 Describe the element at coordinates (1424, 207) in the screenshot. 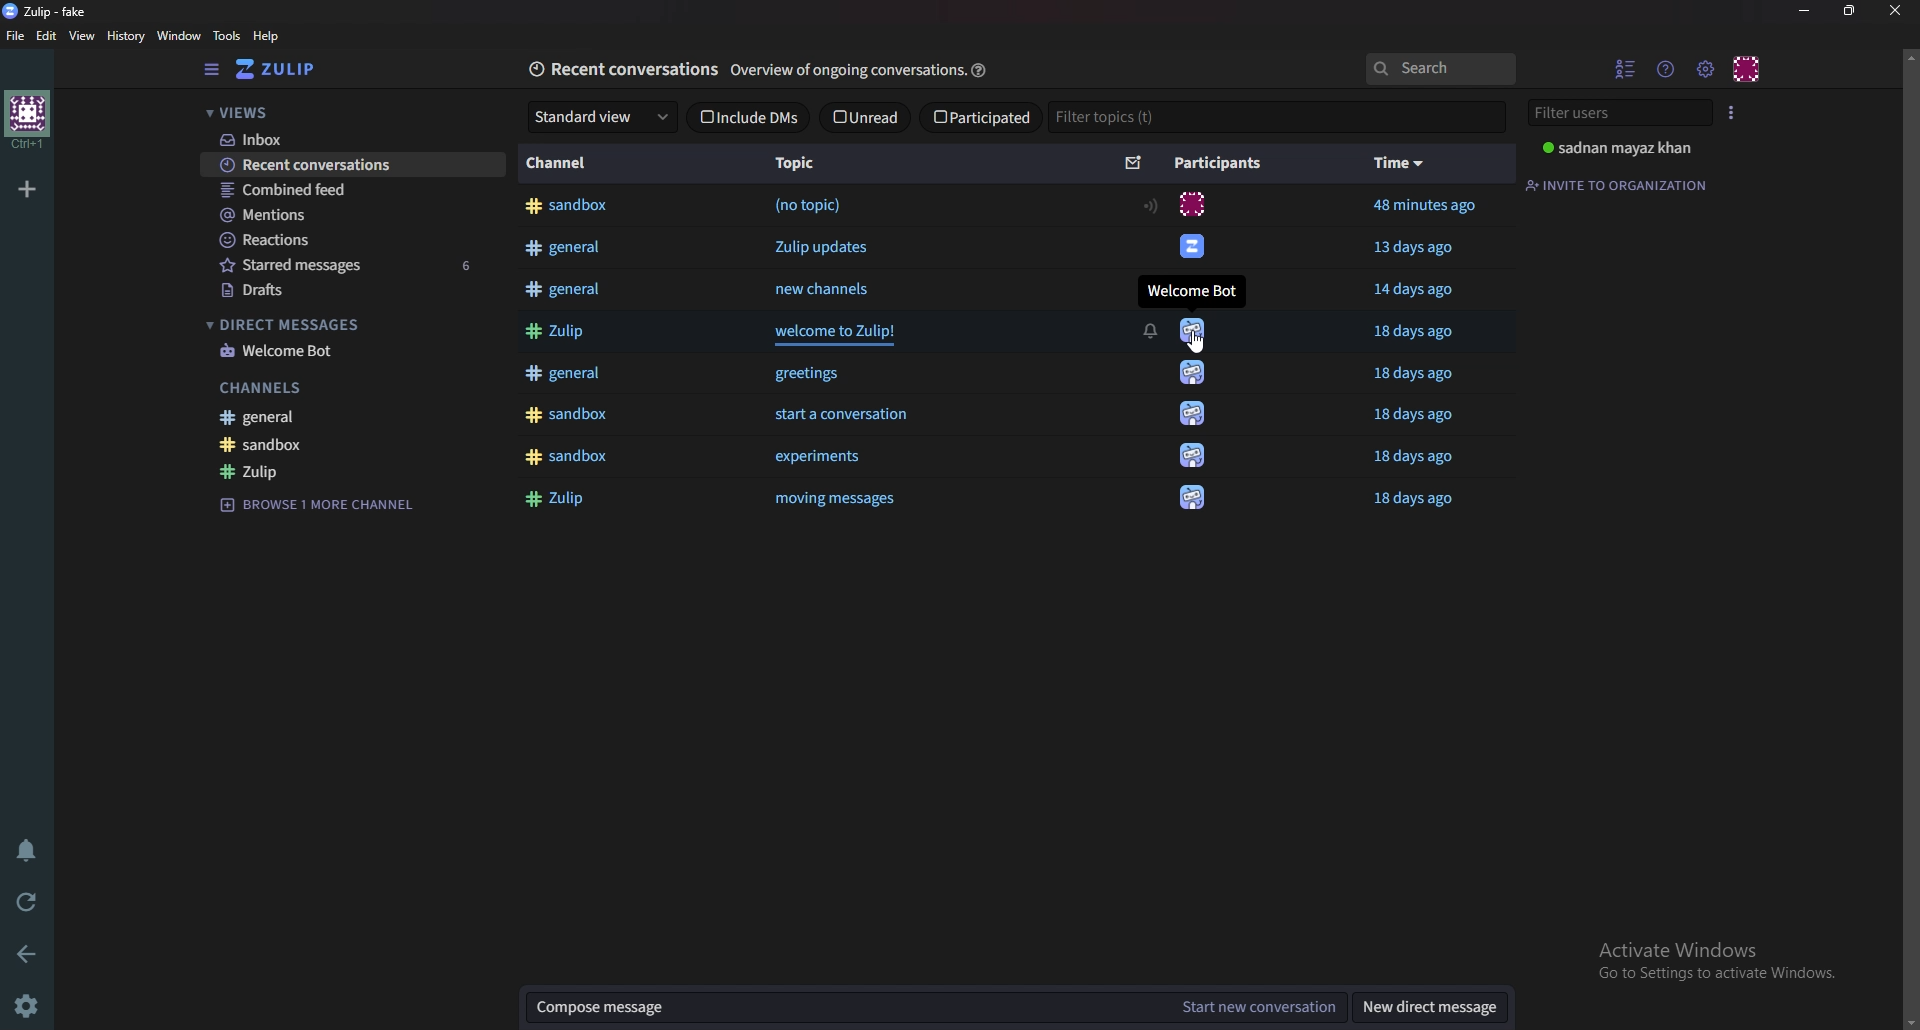

I see `` at that location.